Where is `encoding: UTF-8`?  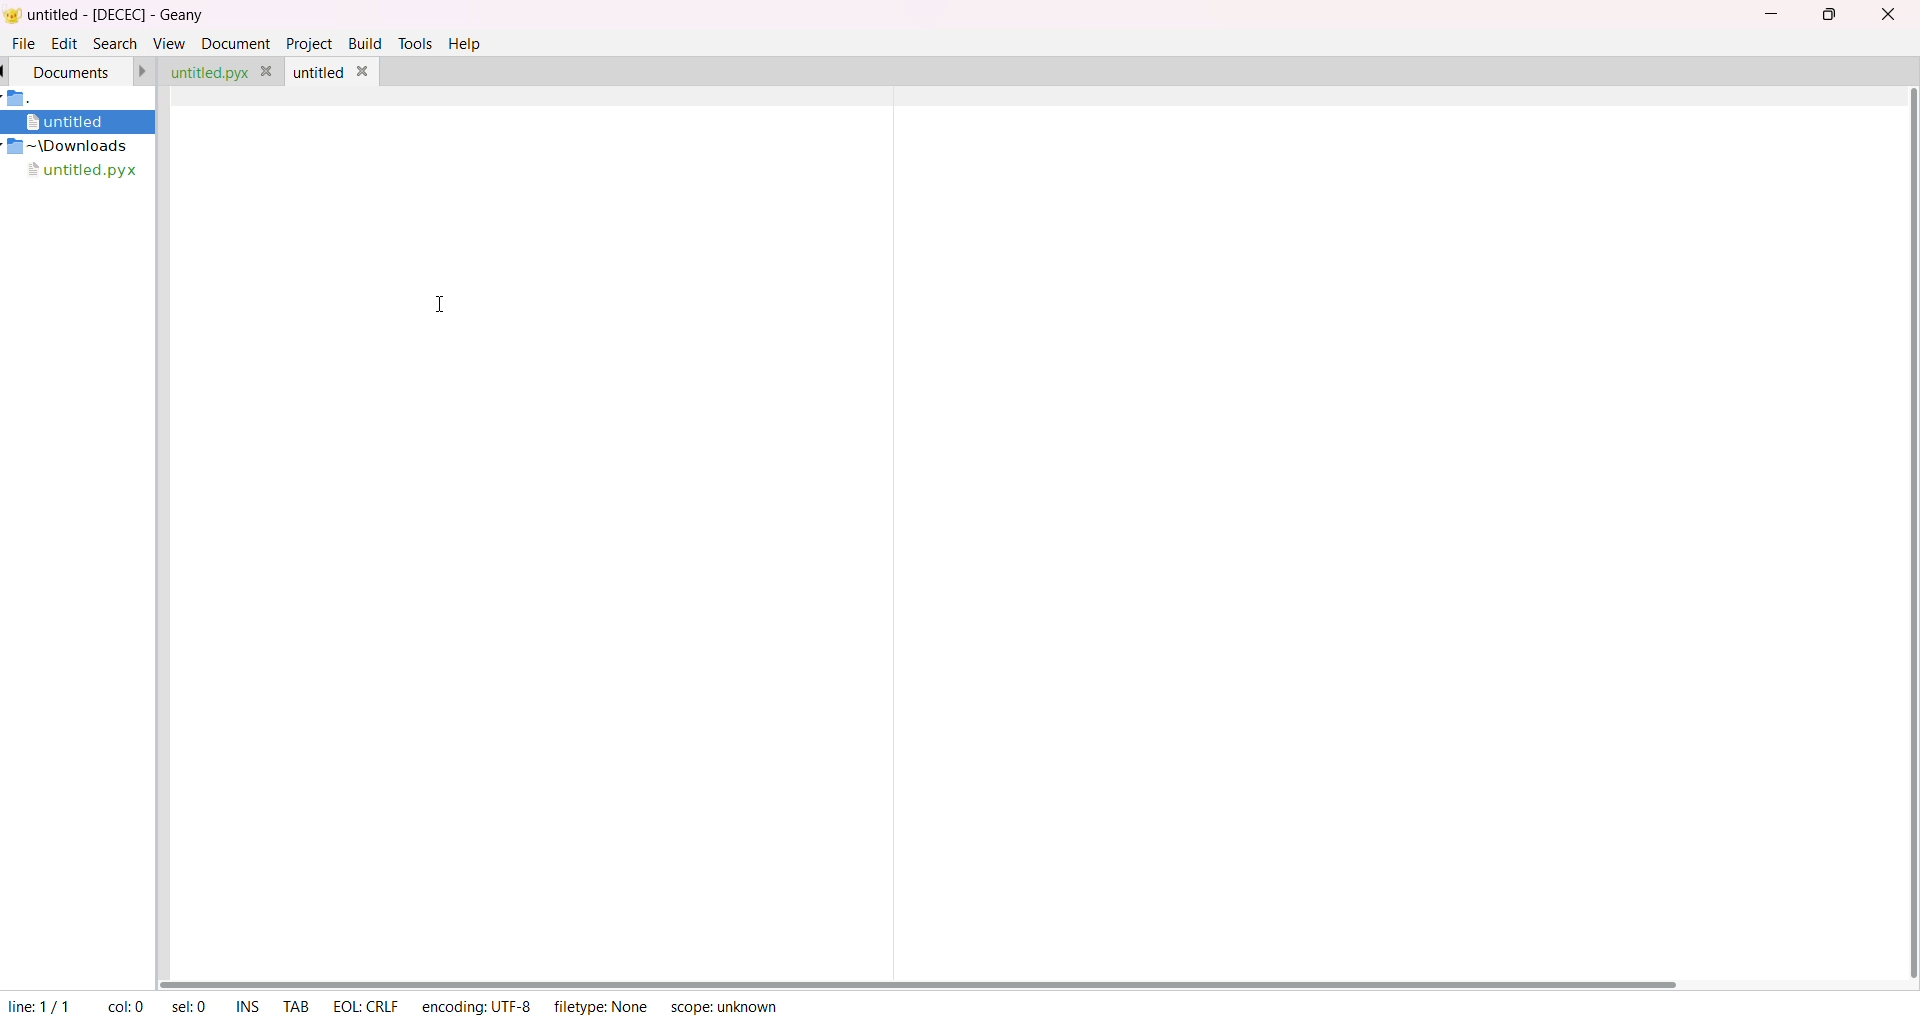
encoding: UTF-8 is located at coordinates (473, 1004).